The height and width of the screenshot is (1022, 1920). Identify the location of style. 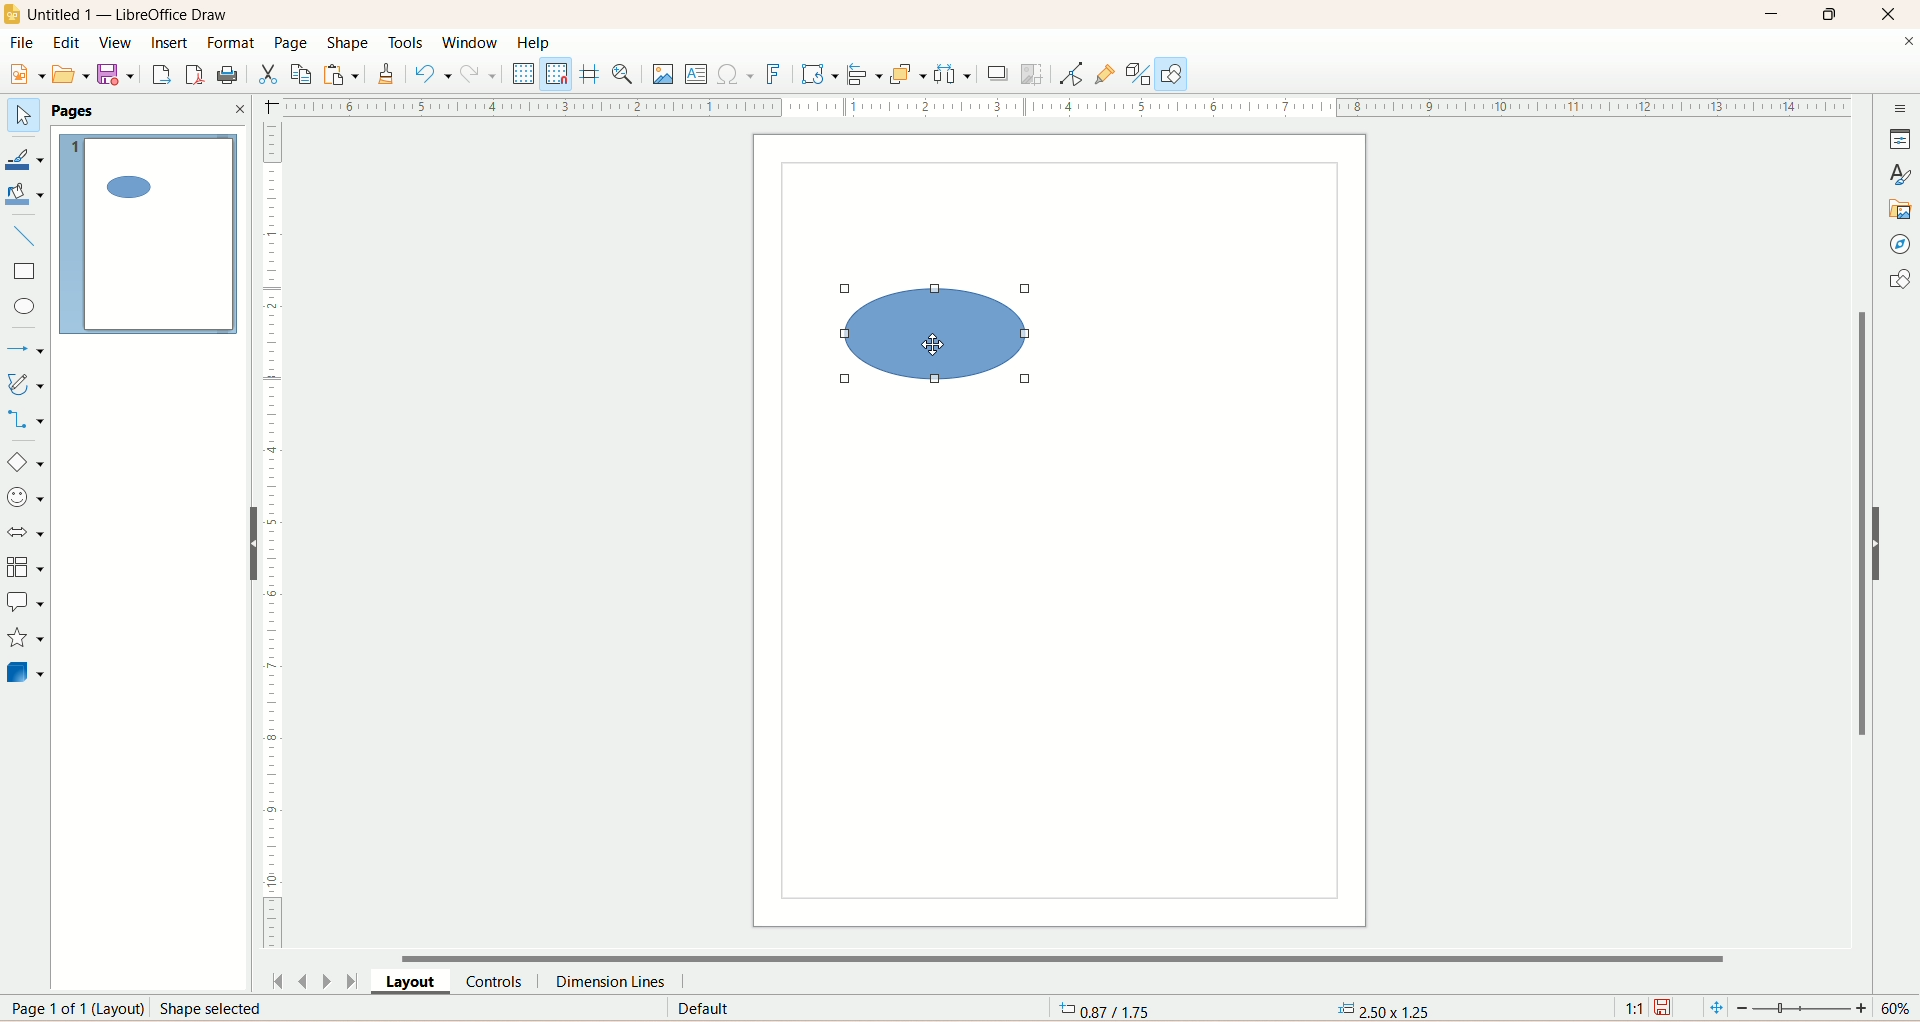
(1900, 172).